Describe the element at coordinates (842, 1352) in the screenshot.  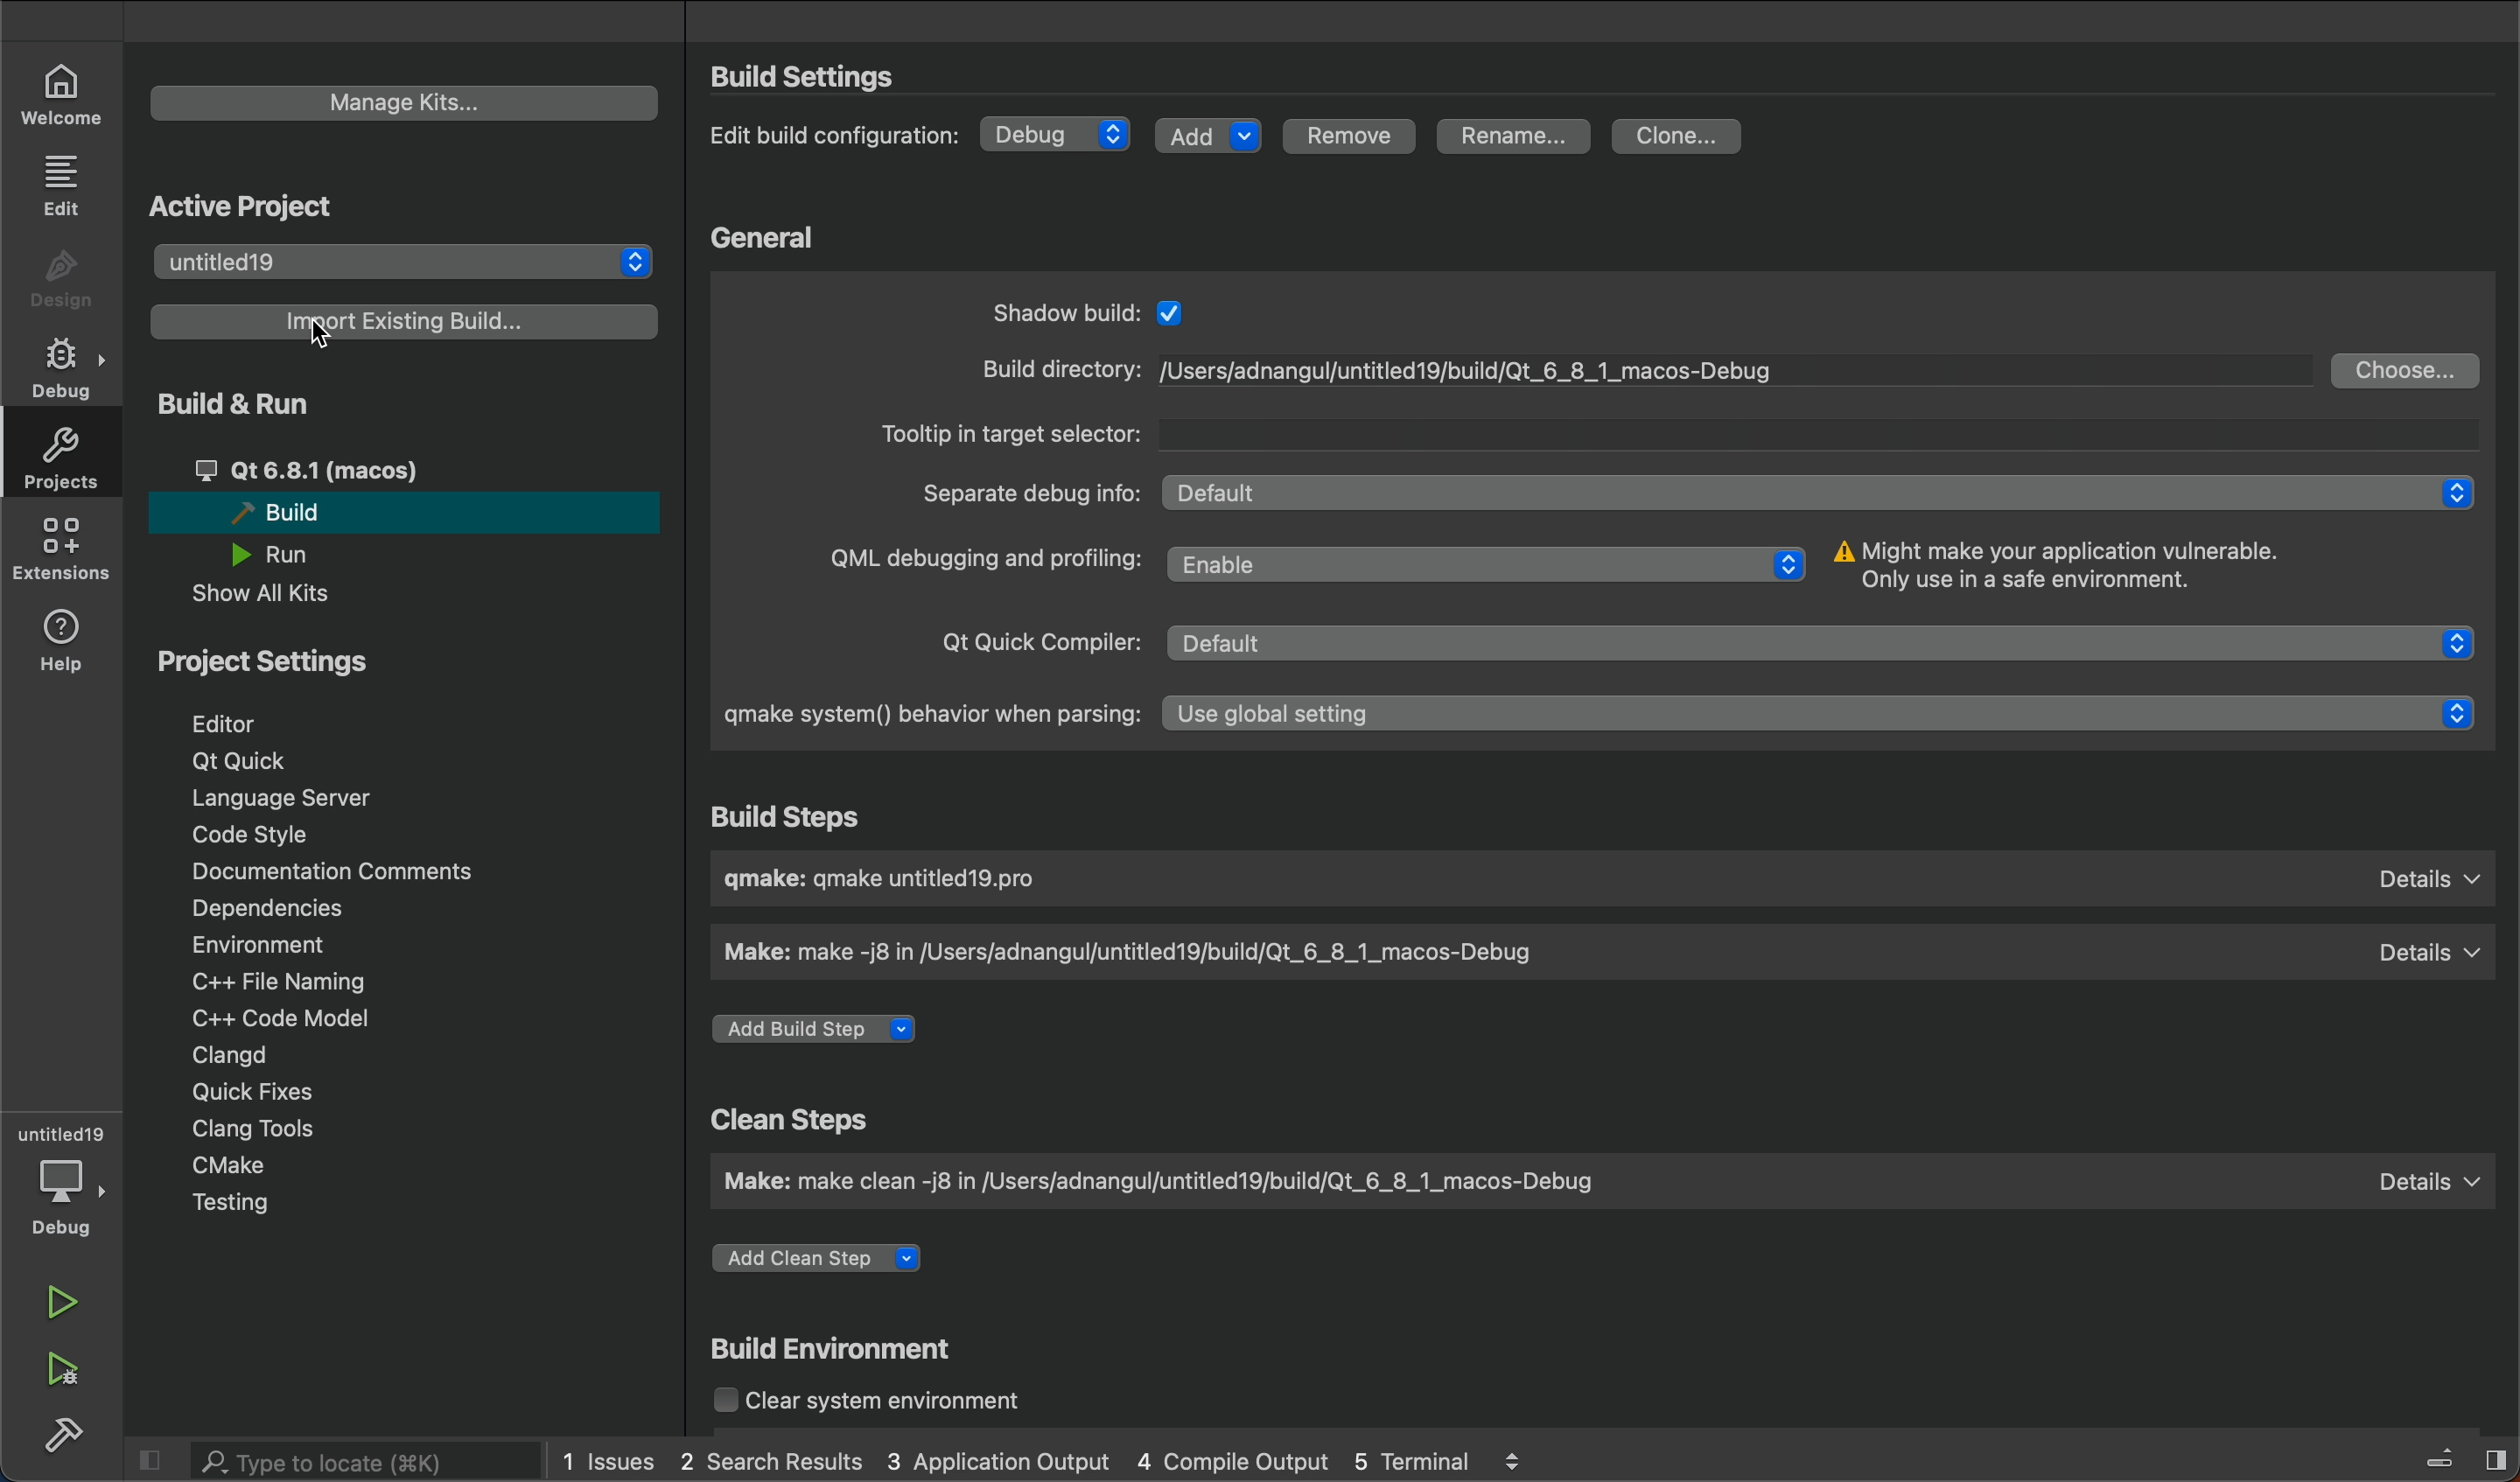
I see `build environment ` at that location.